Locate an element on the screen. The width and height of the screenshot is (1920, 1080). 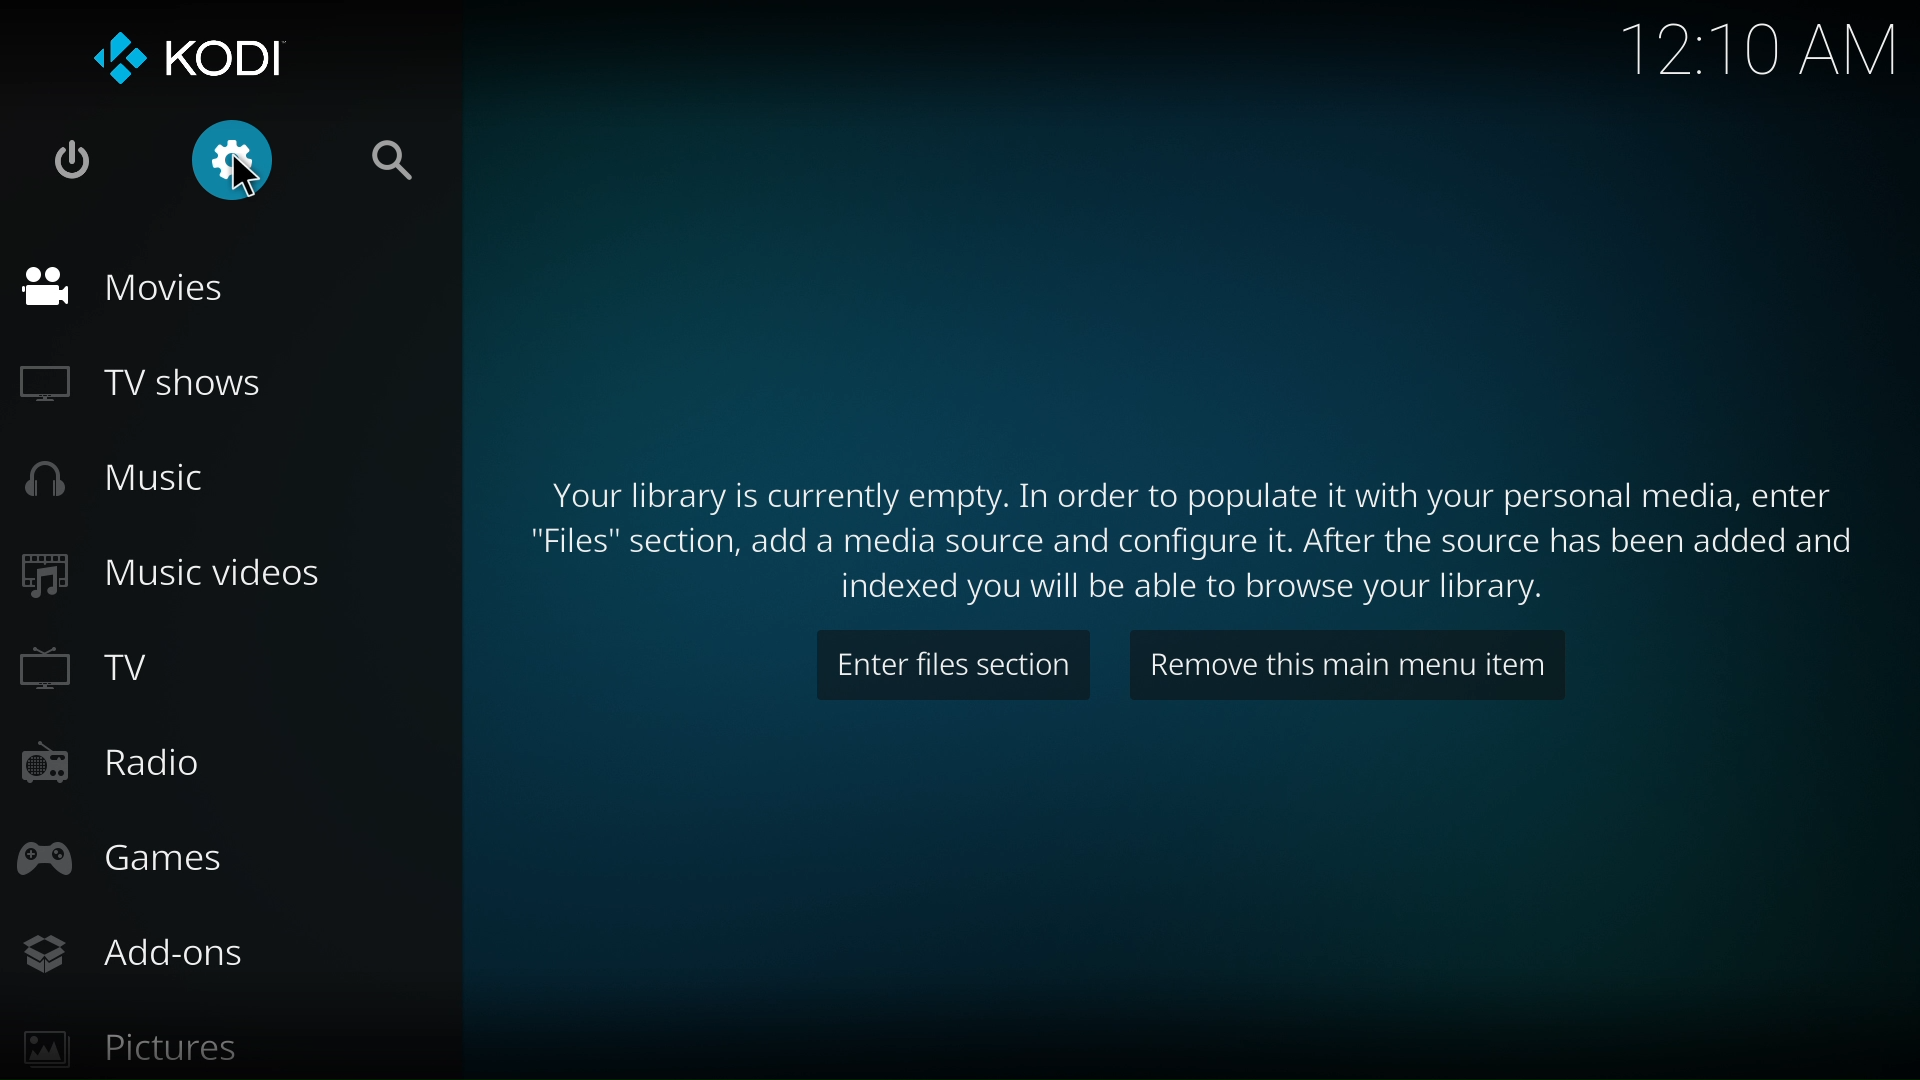
add ons is located at coordinates (138, 954).